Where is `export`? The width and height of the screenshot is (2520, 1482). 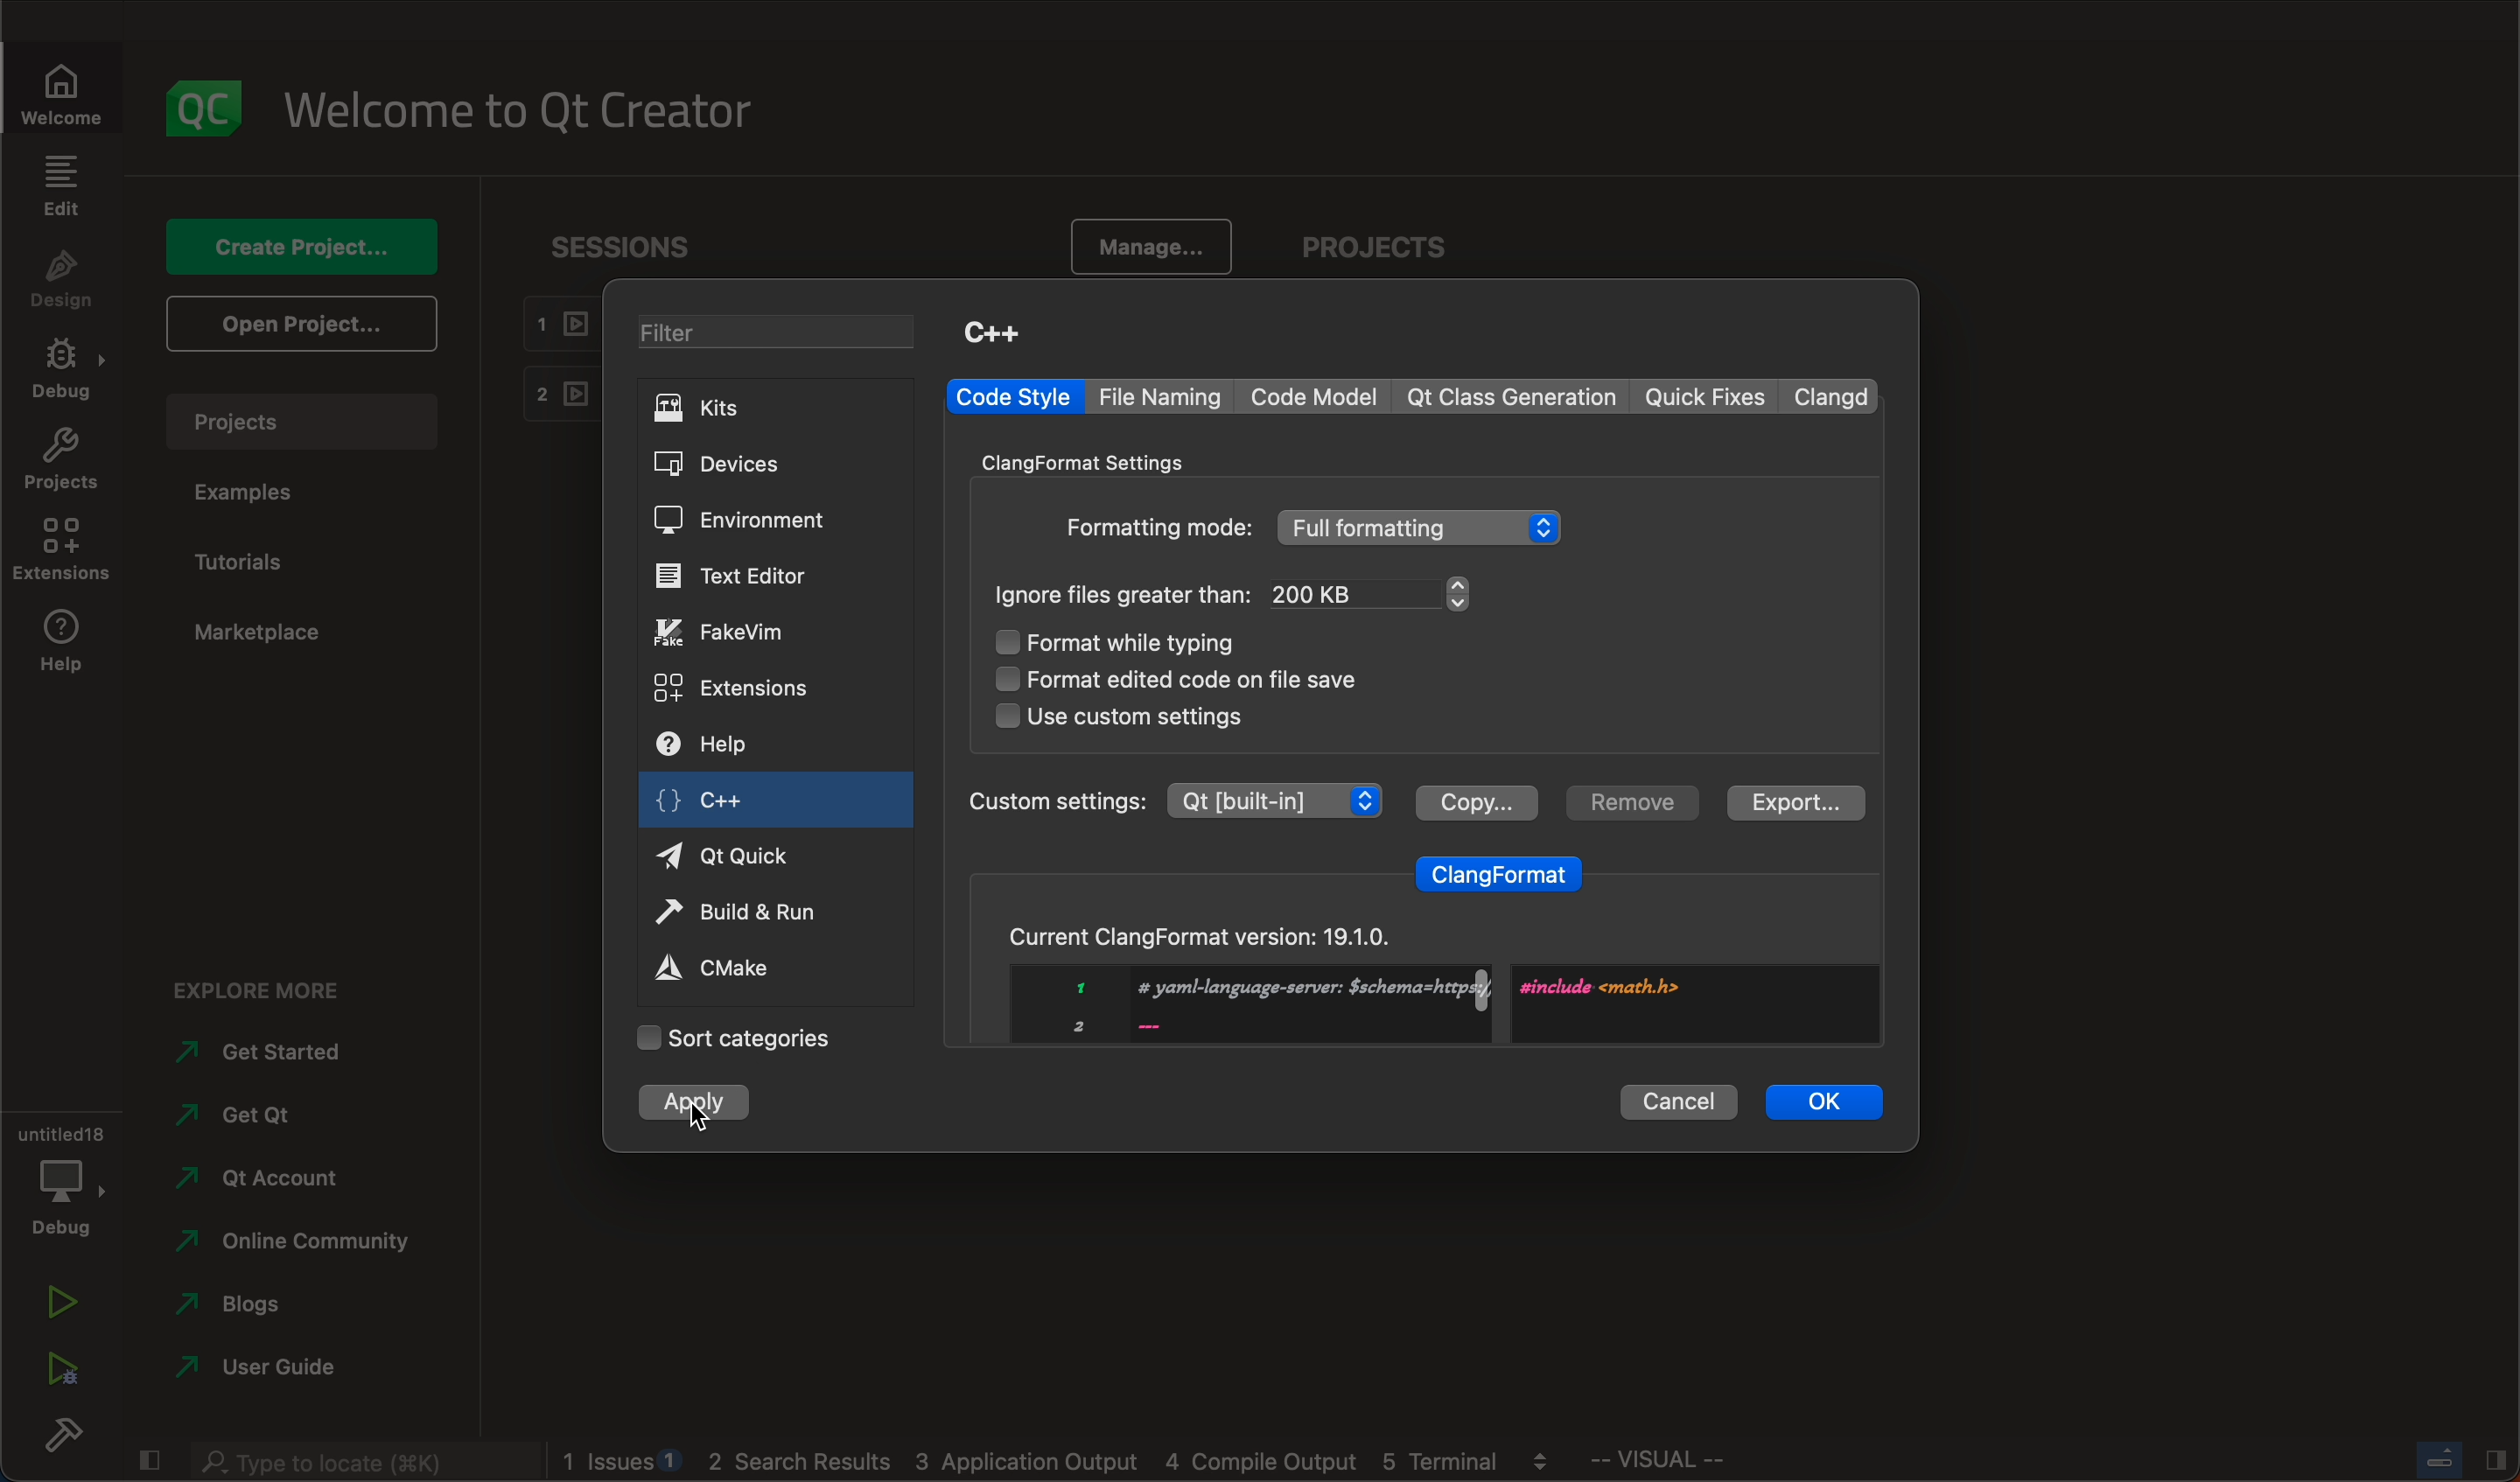
export is located at coordinates (1791, 803).